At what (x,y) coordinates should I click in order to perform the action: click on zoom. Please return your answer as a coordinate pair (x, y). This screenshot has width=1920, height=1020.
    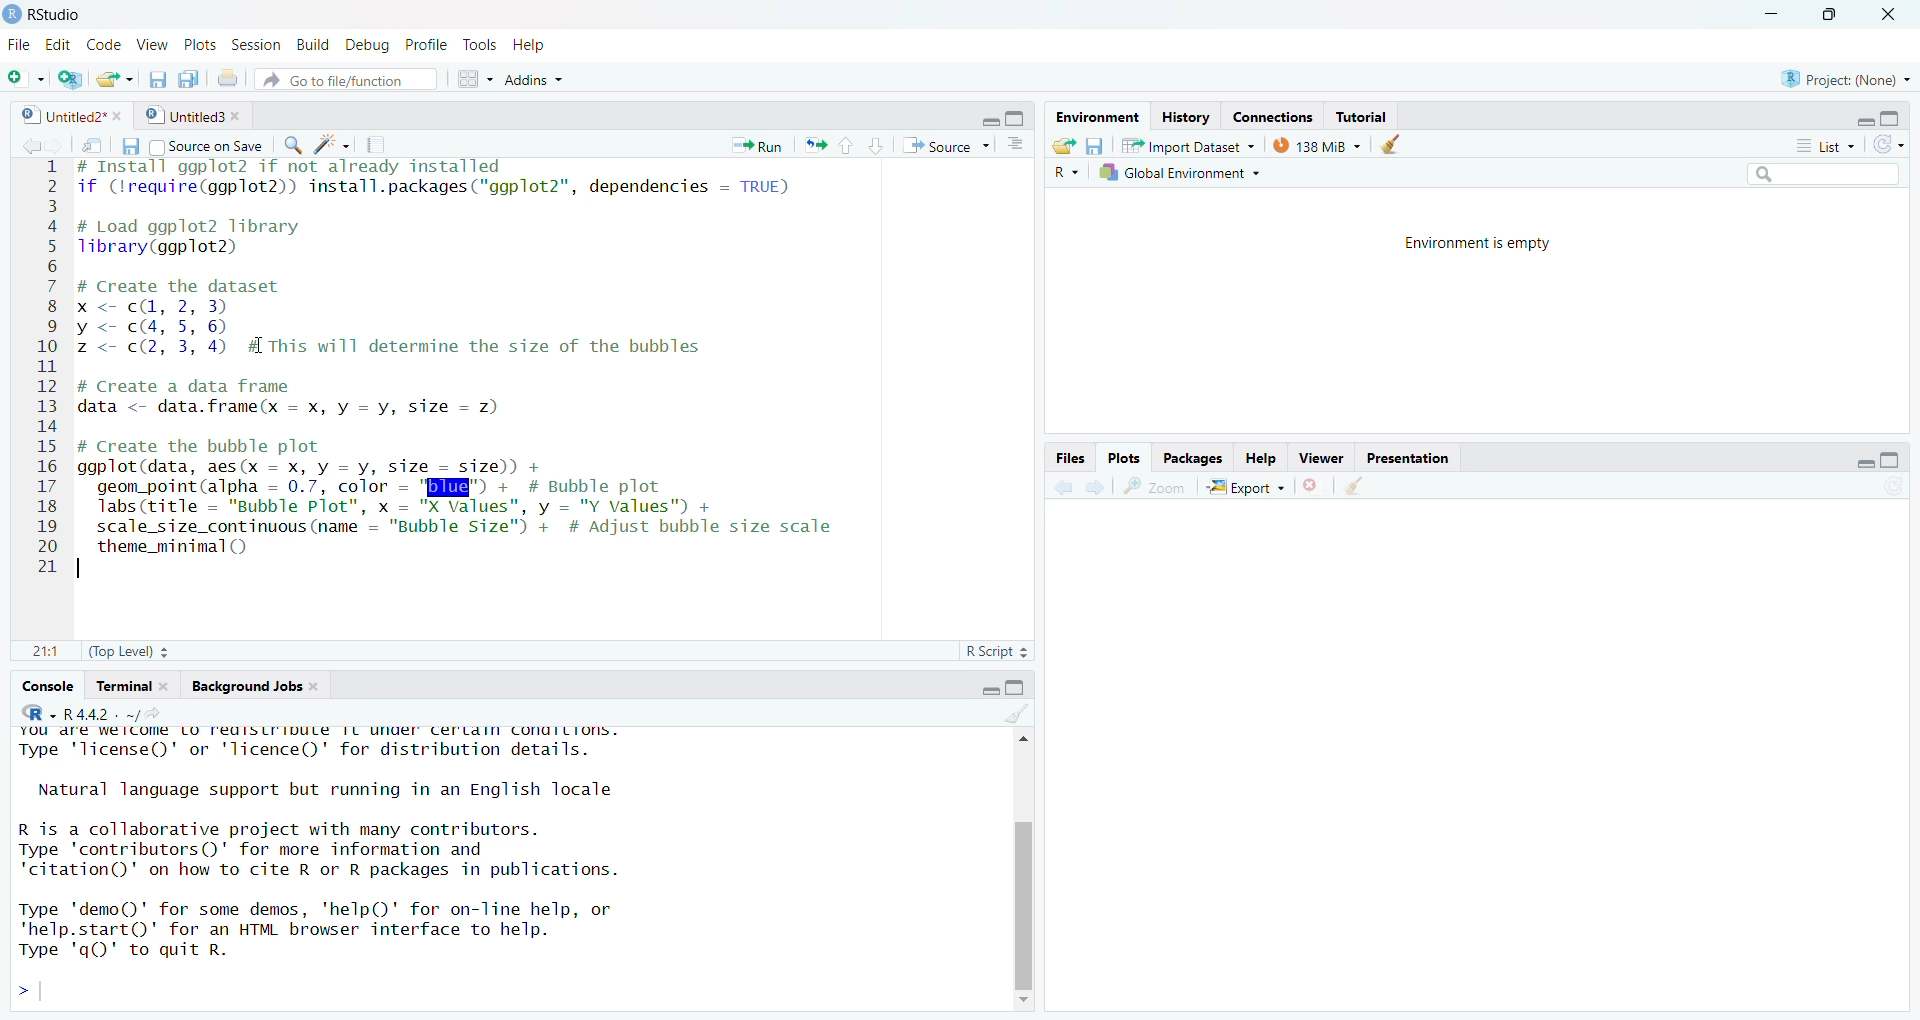
    Looking at the image, I should click on (1157, 487).